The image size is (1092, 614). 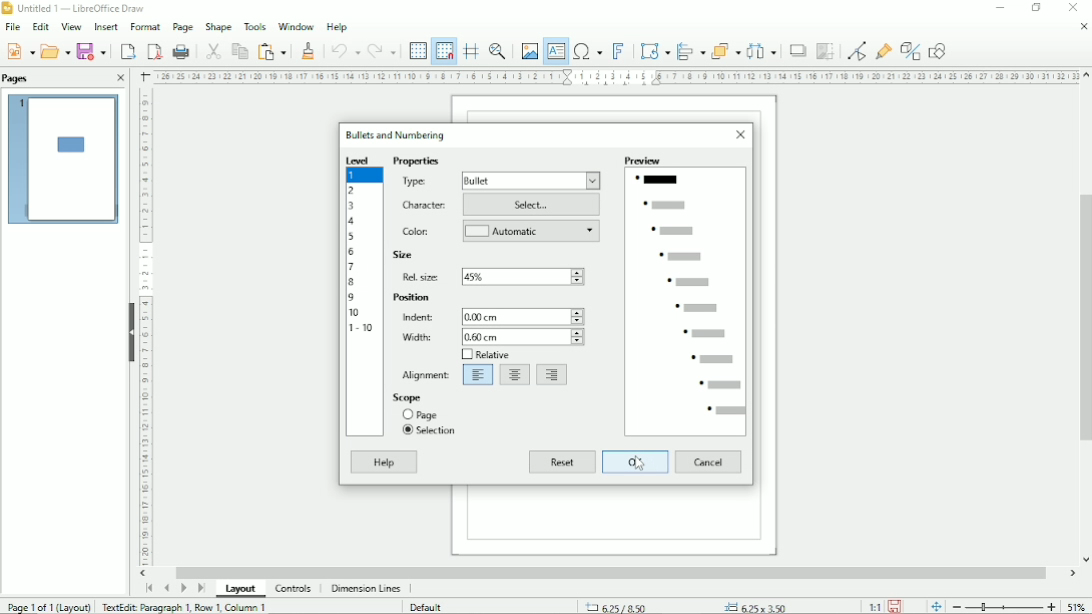 I want to click on 6, so click(x=352, y=251).